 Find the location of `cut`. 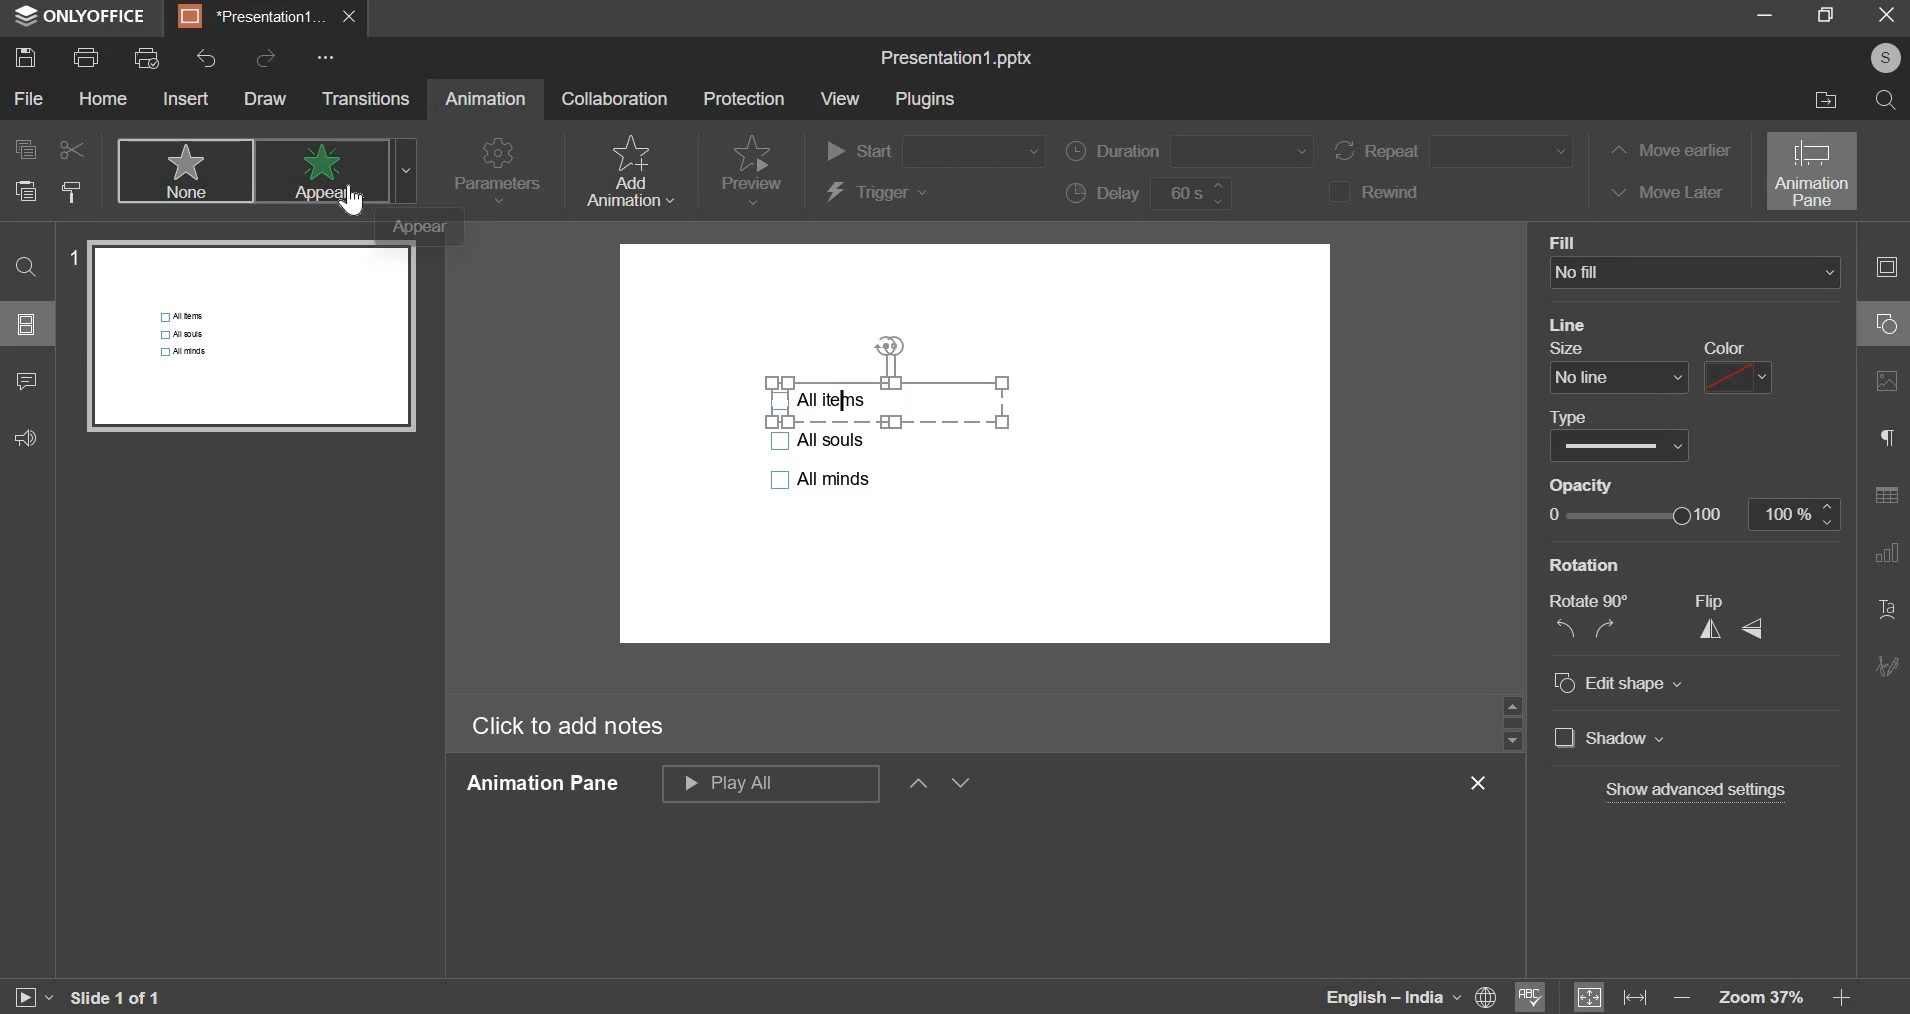

cut is located at coordinates (68, 149).